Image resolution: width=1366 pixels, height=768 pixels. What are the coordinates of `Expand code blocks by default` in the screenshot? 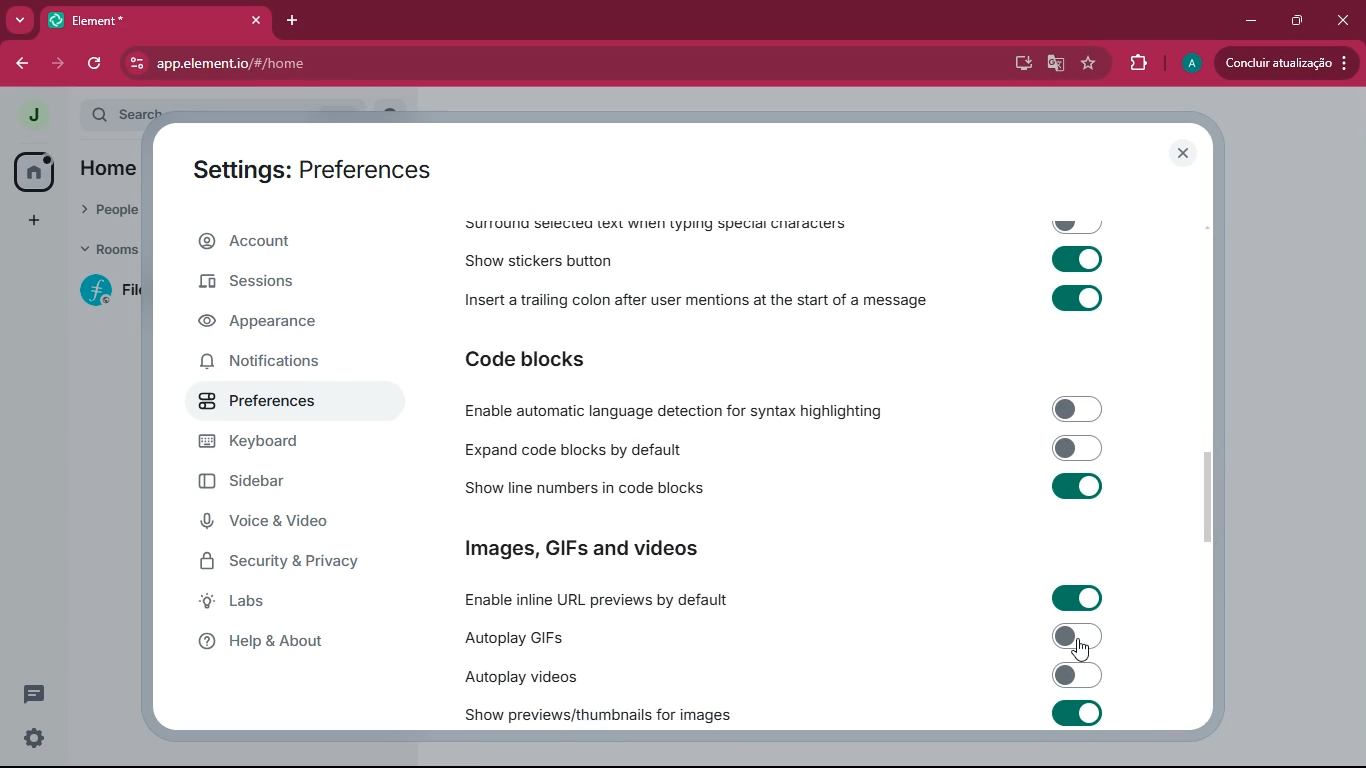 It's located at (780, 448).